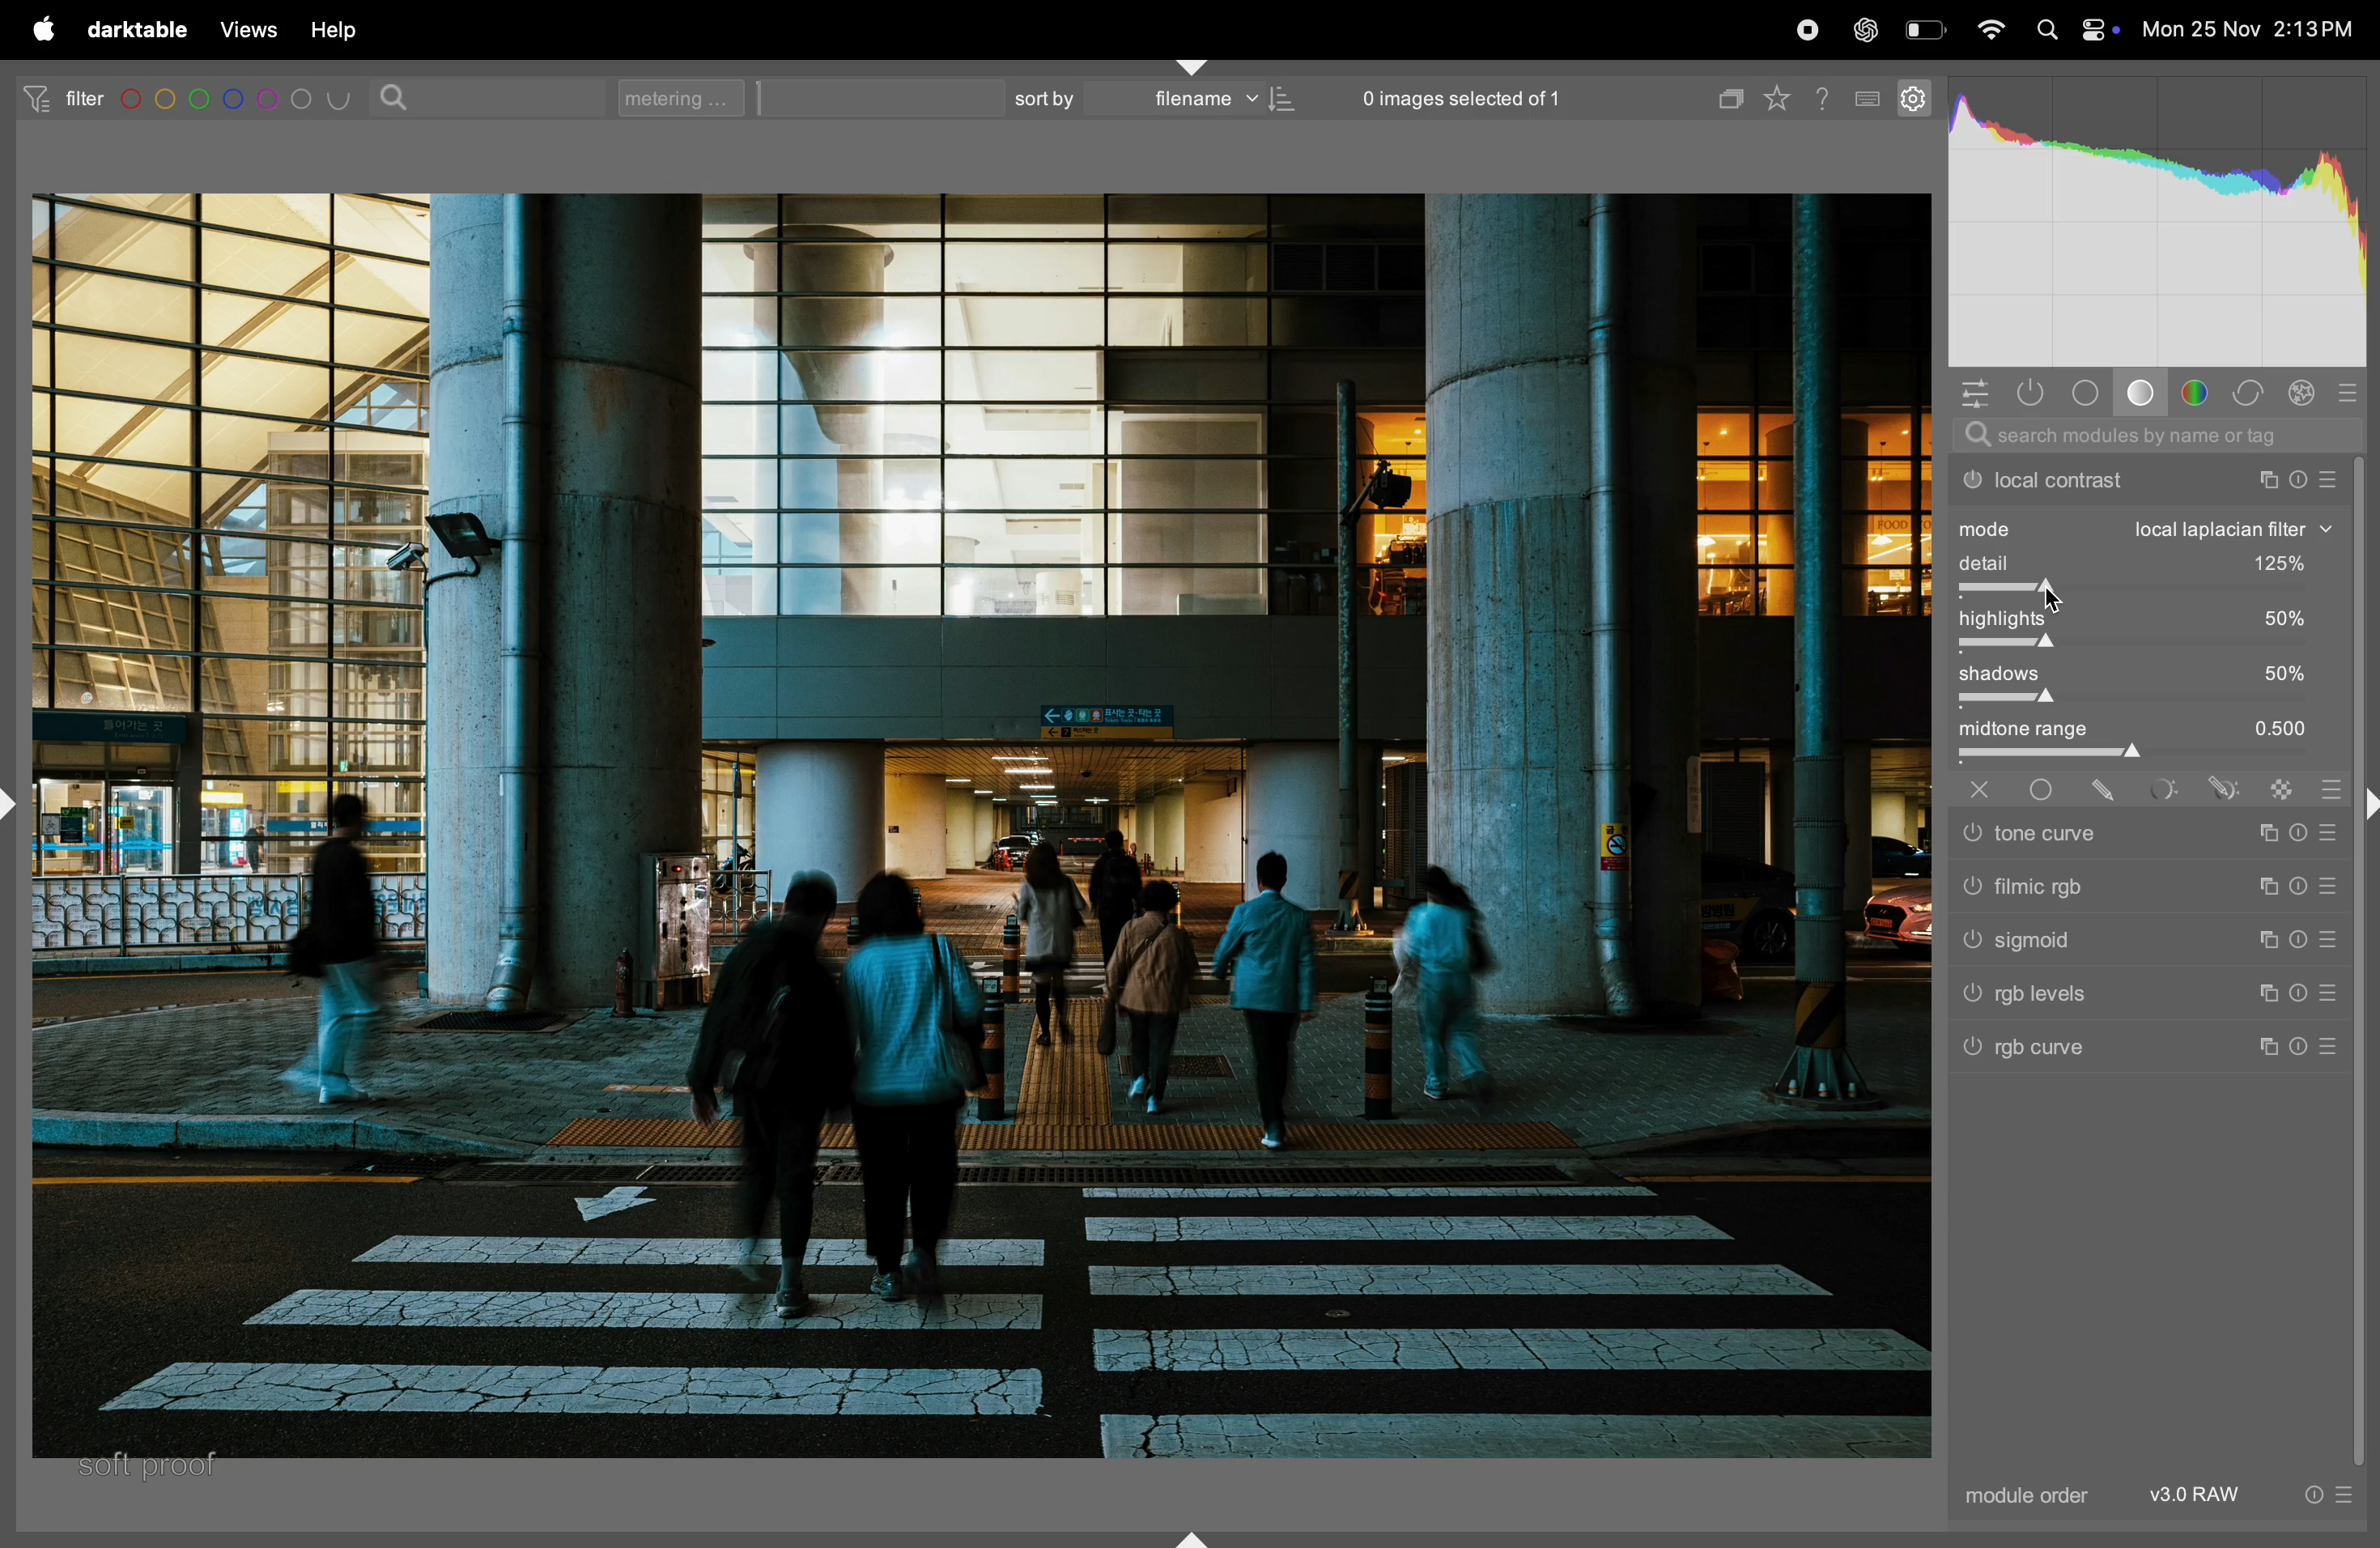  What do you see at coordinates (1864, 28) in the screenshot?
I see `chatgpt` at bounding box center [1864, 28].